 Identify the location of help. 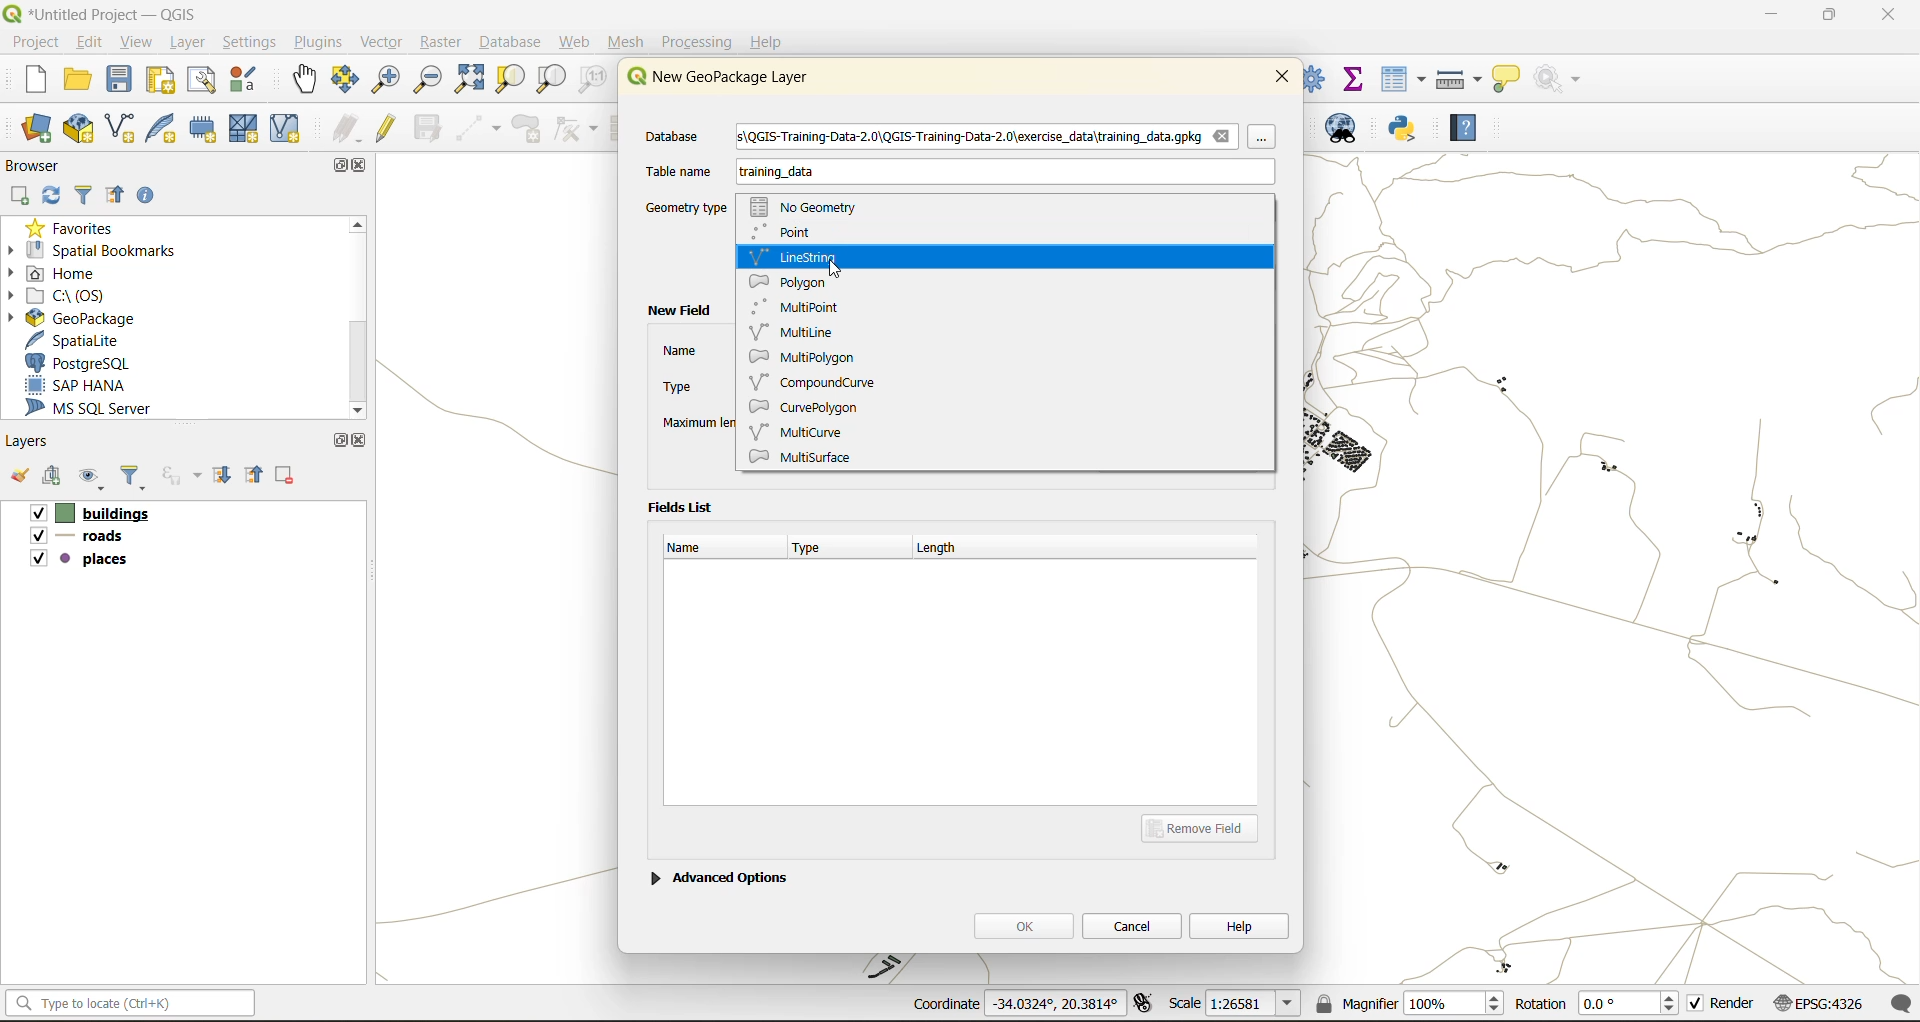
(1240, 925).